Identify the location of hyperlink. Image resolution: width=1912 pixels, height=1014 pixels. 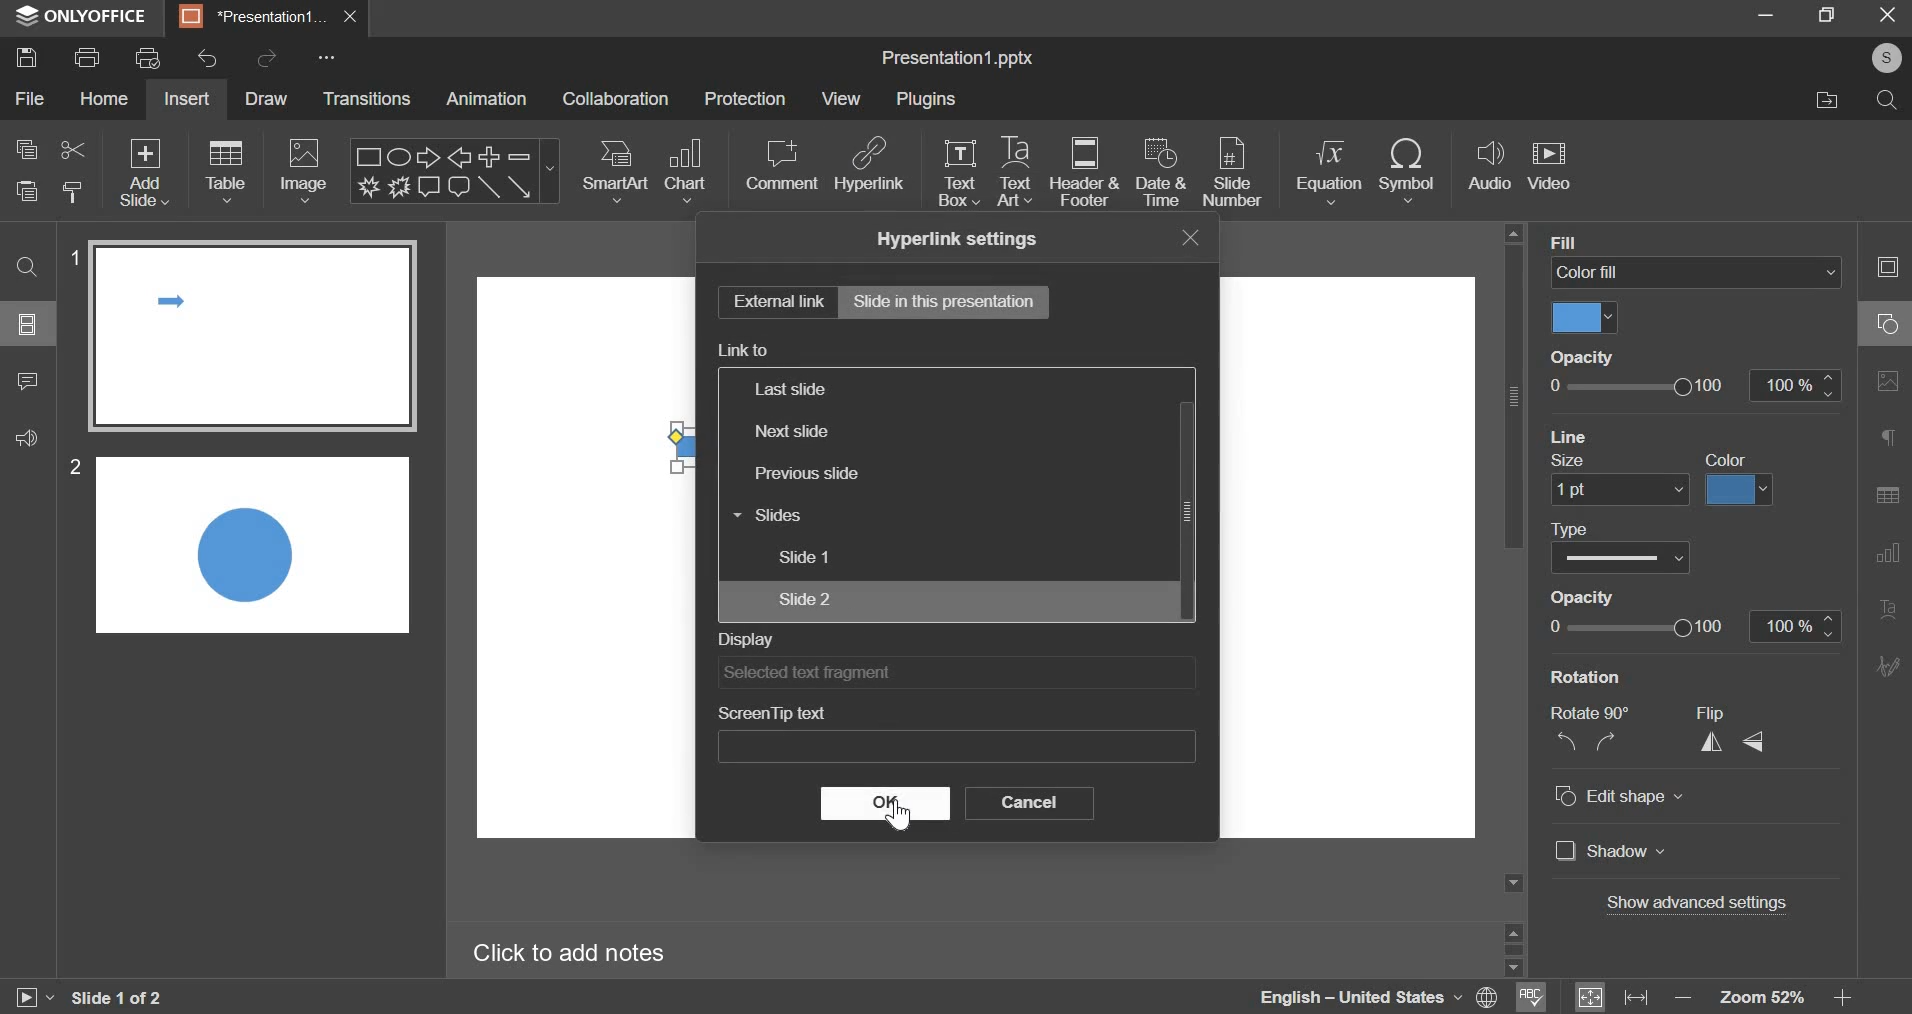
(869, 167).